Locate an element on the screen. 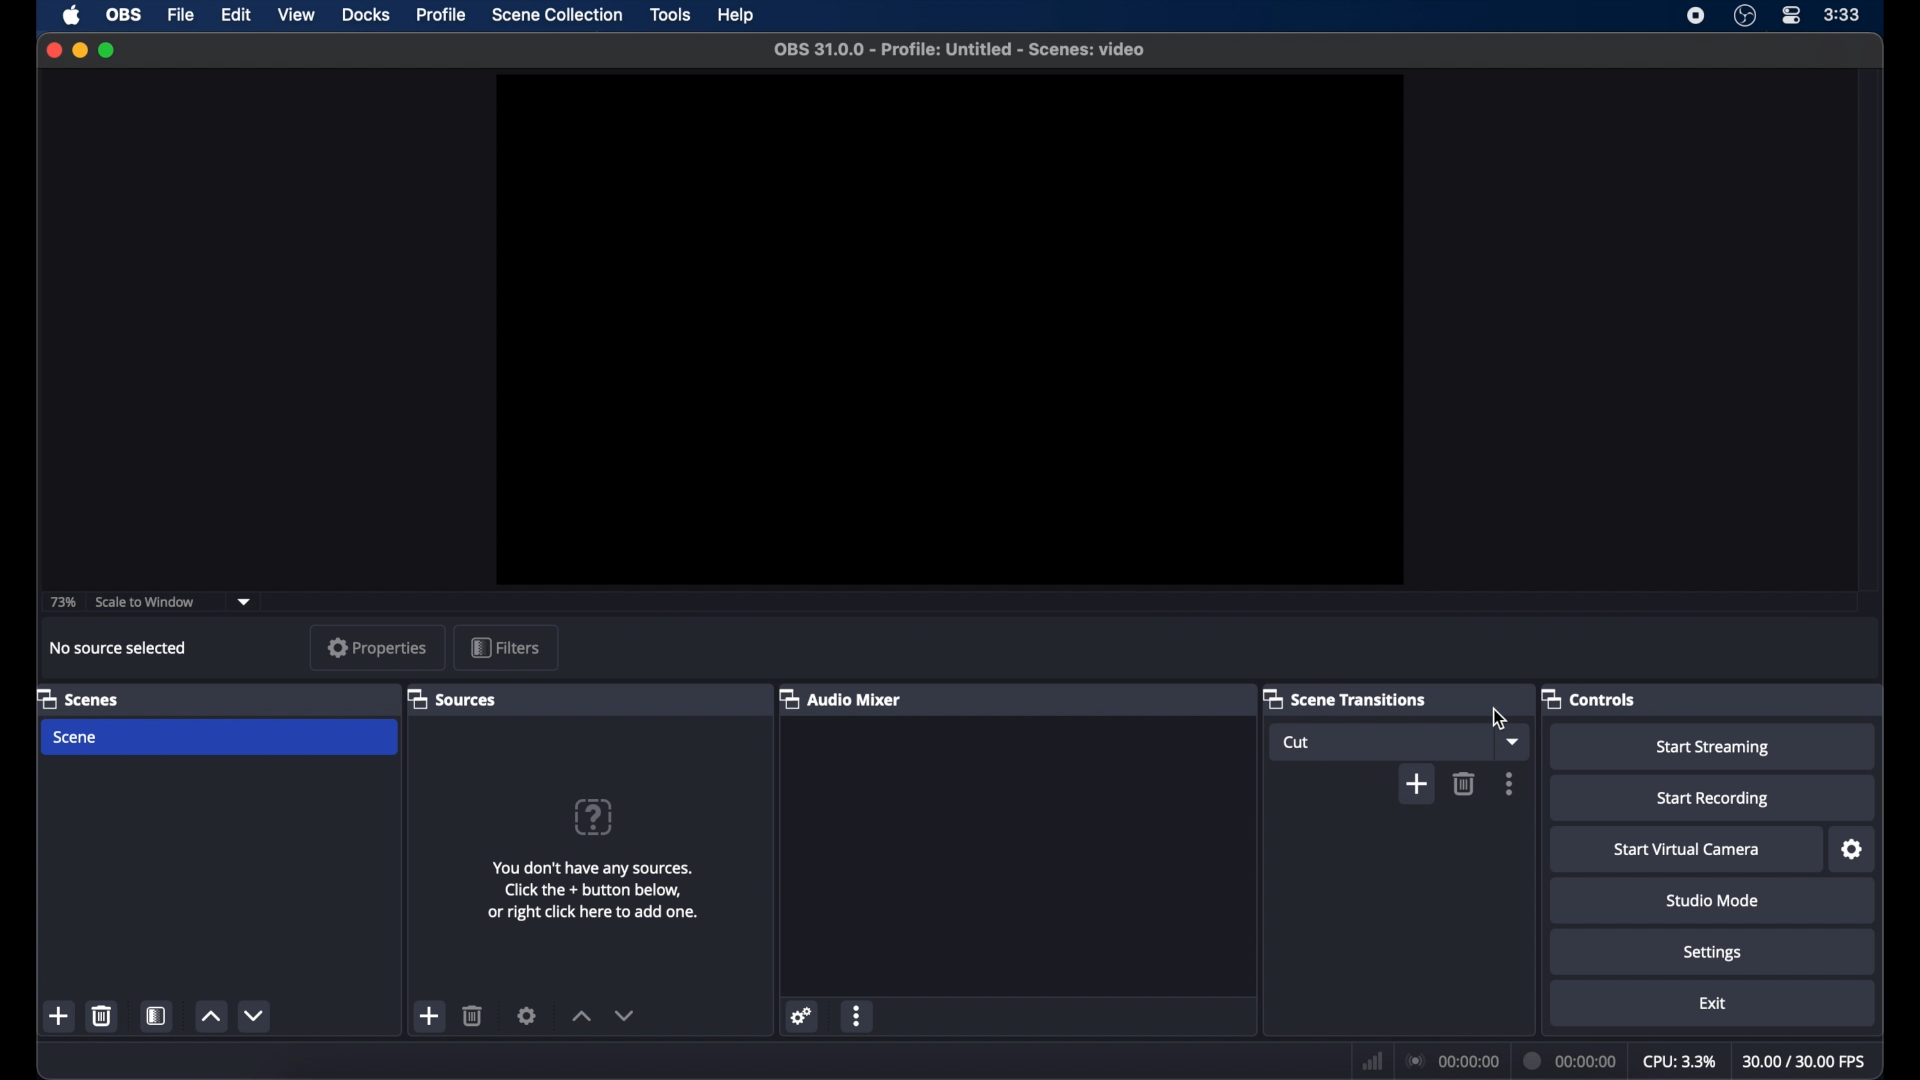 This screenshot has width=1920, height=1080. sources is located at coordinates (452, 701).